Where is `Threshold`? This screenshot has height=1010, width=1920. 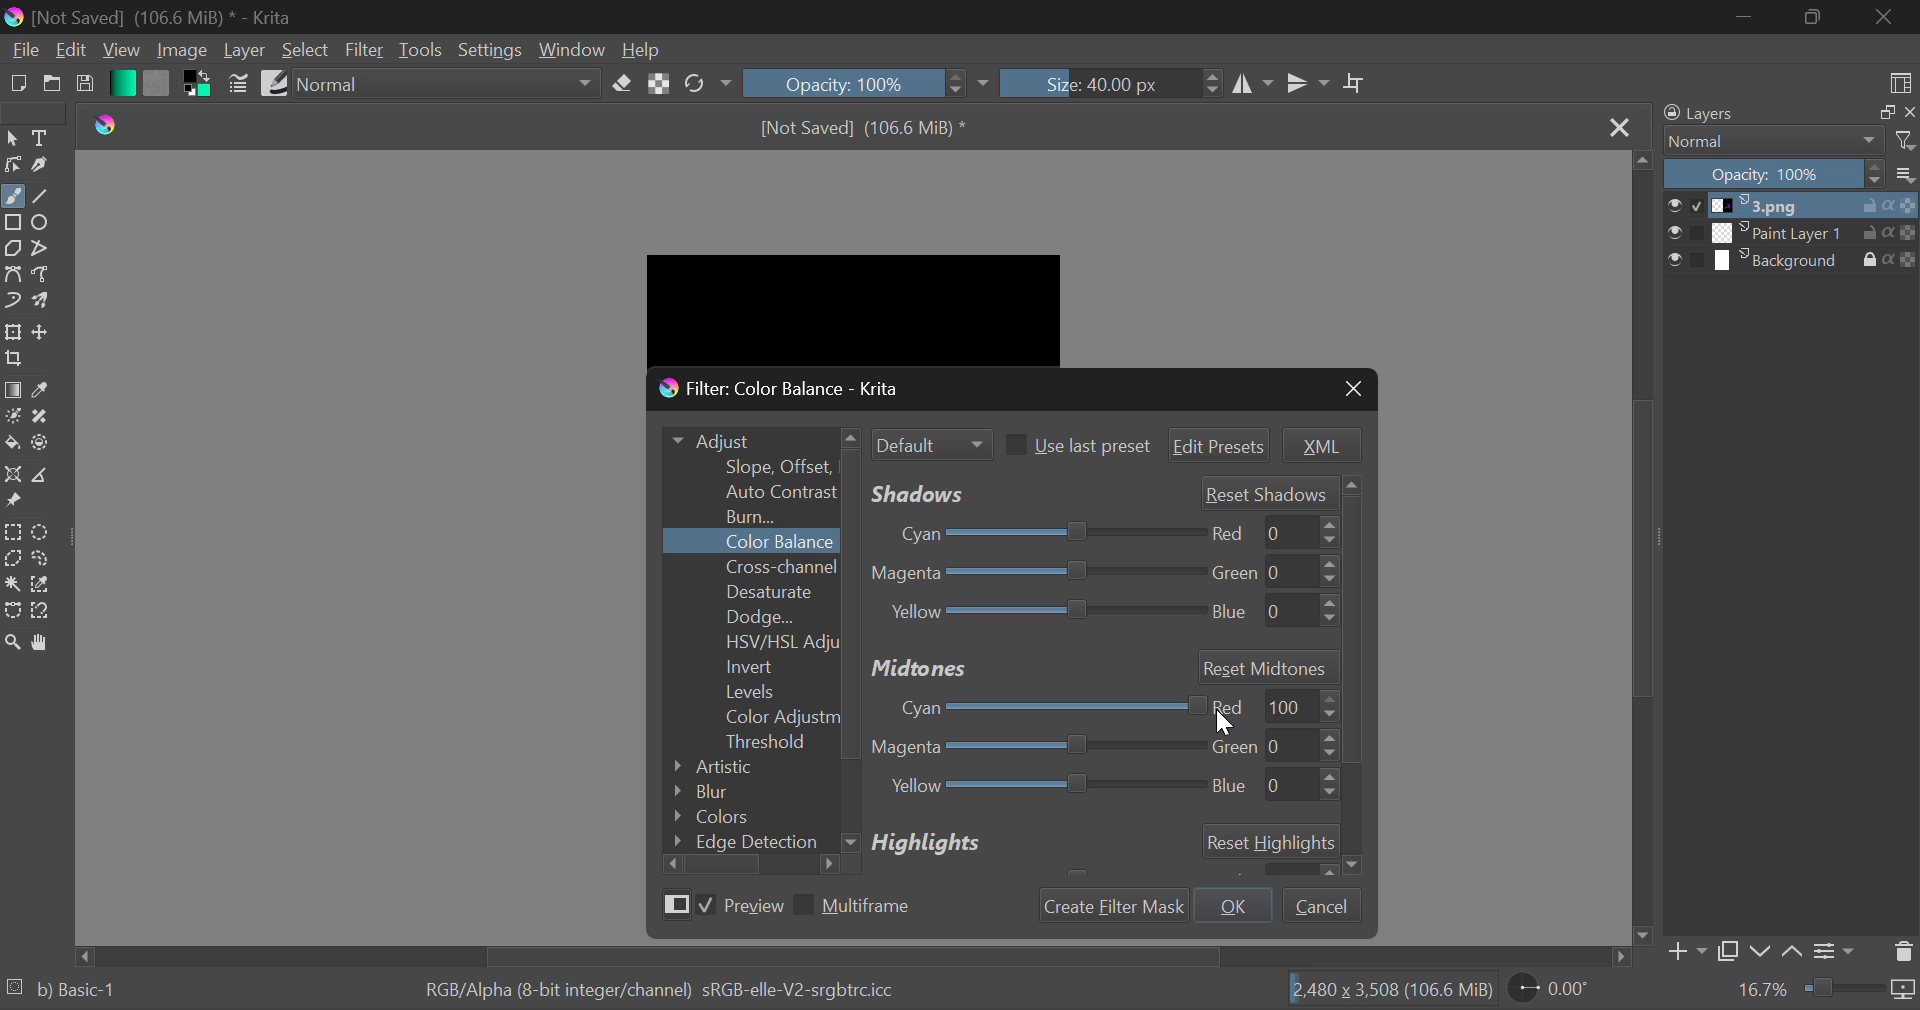 Threshold is located at coordinates (753, 742).